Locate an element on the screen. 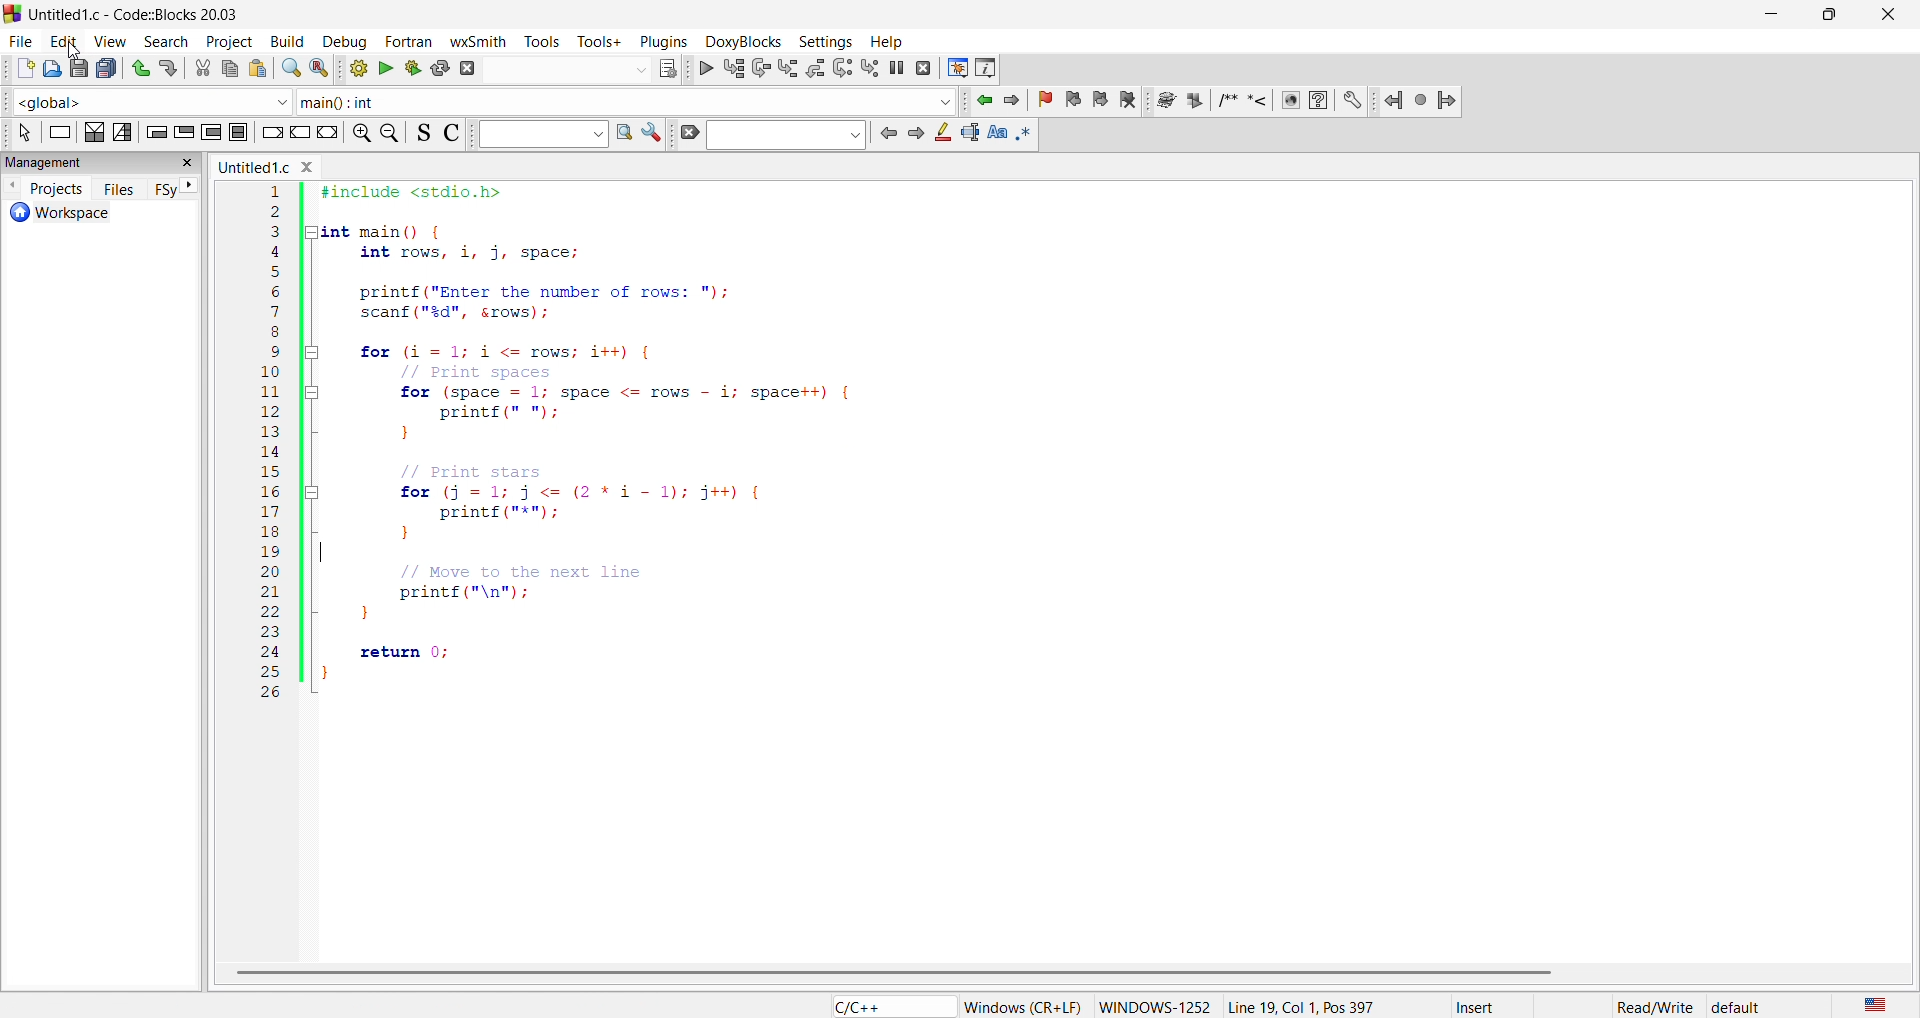 This screenshot has width=1920, height=1018. step into is located at coordinates (788, 68).